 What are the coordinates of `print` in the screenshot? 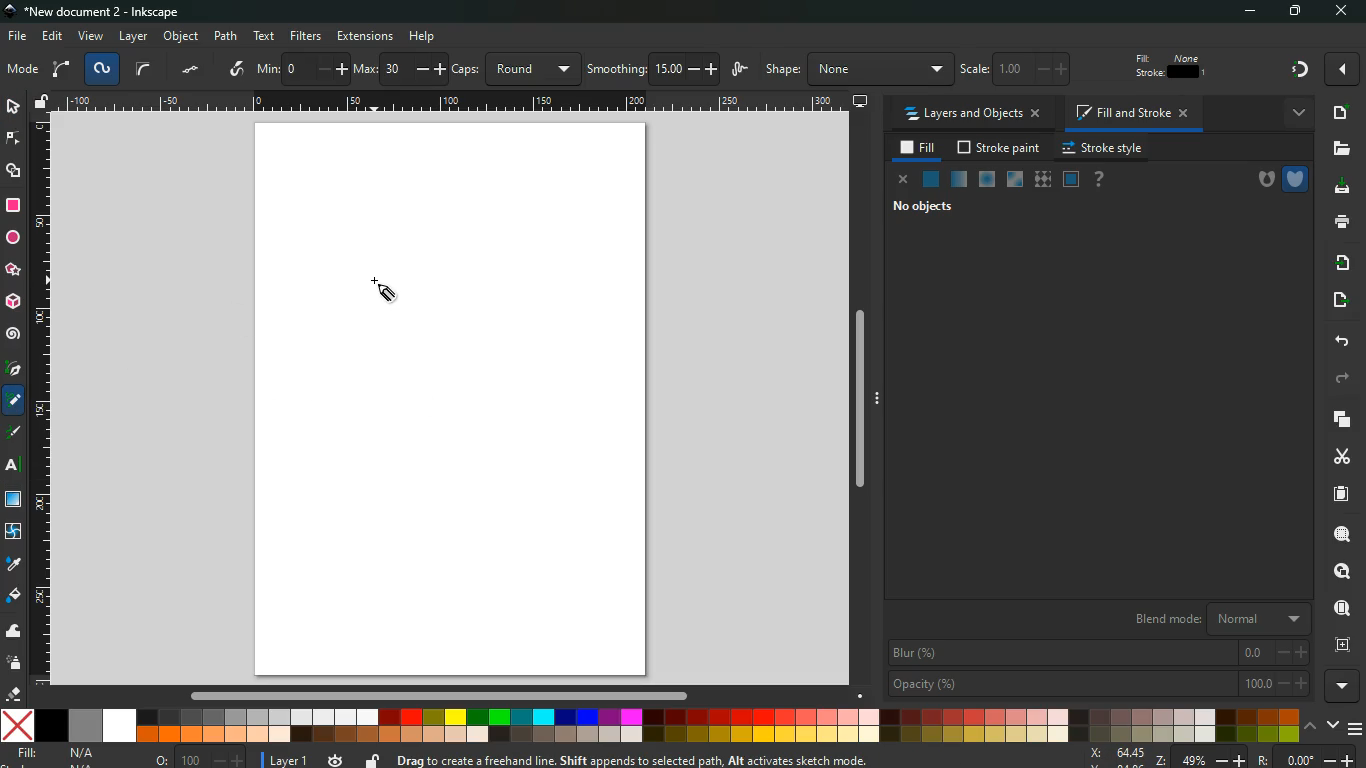 It's located at (1336, 221).